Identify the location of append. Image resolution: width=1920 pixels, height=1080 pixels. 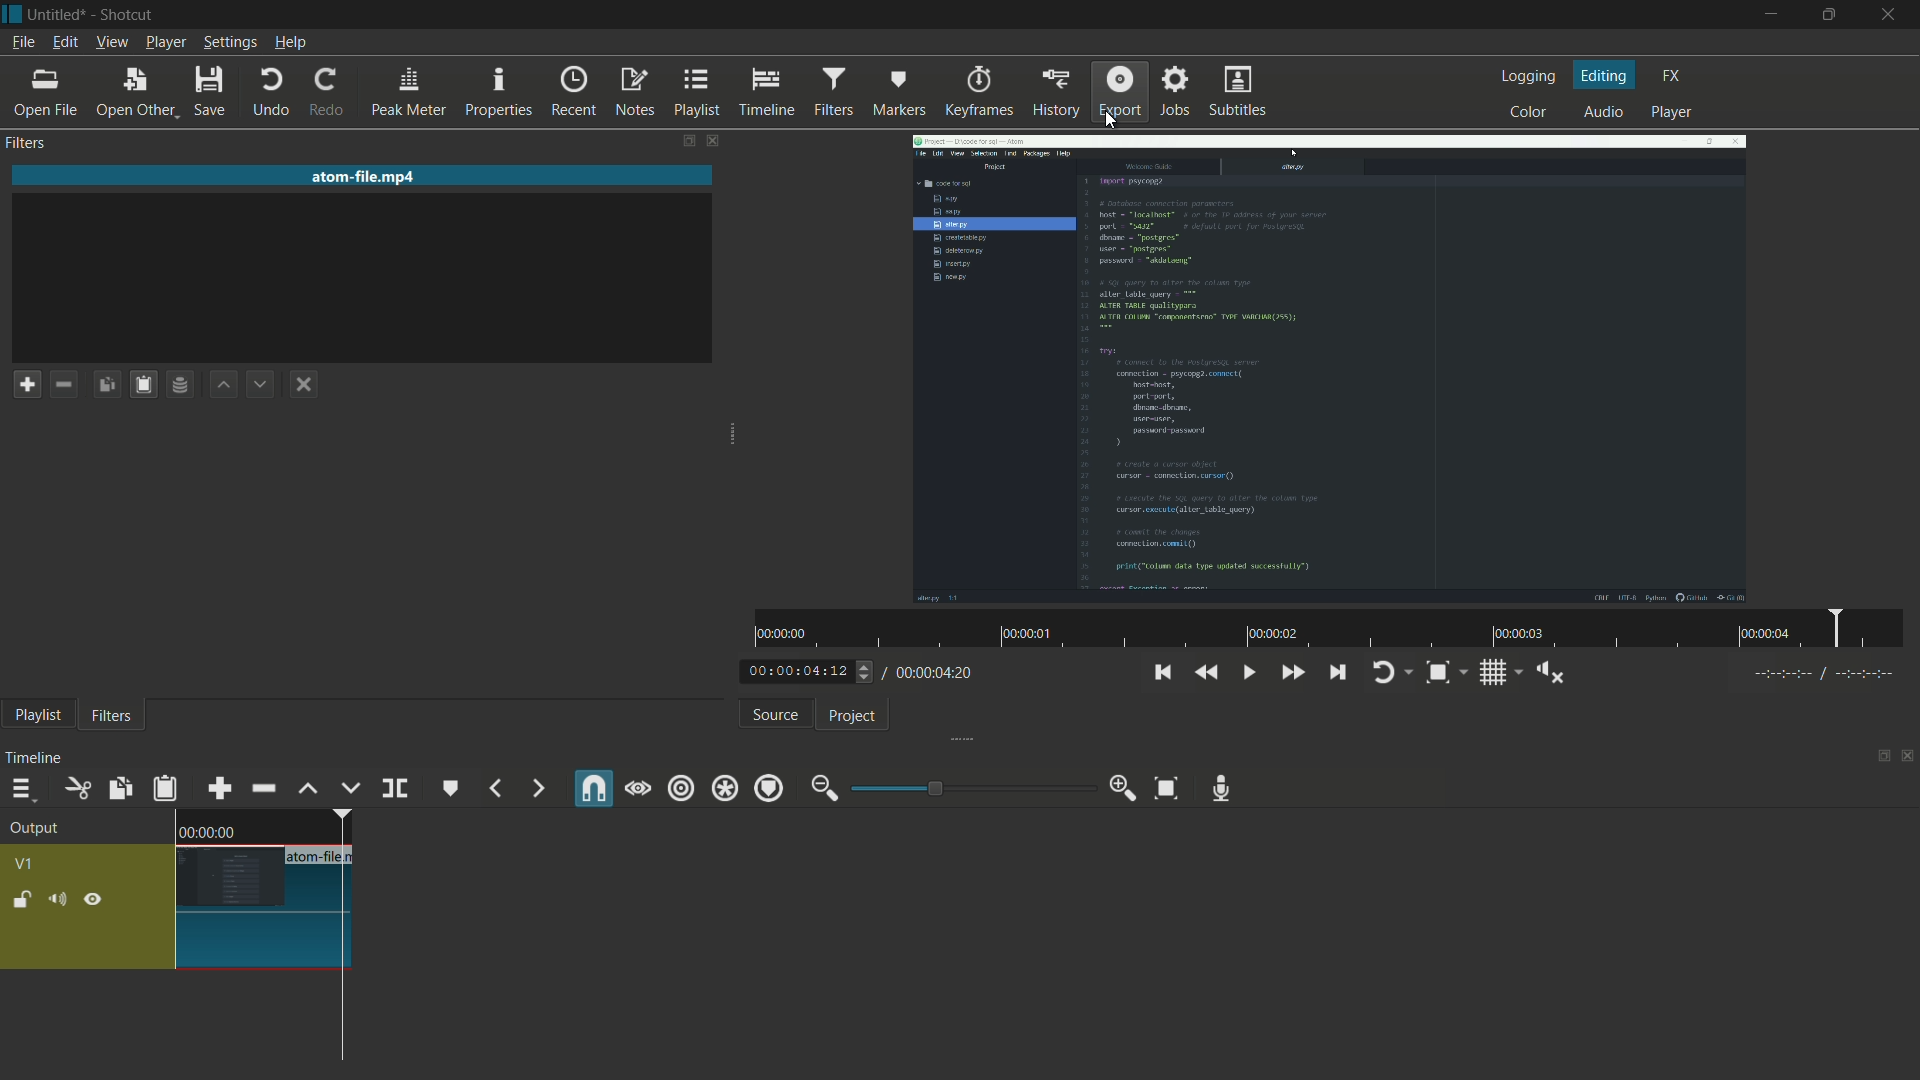
(219, 790).